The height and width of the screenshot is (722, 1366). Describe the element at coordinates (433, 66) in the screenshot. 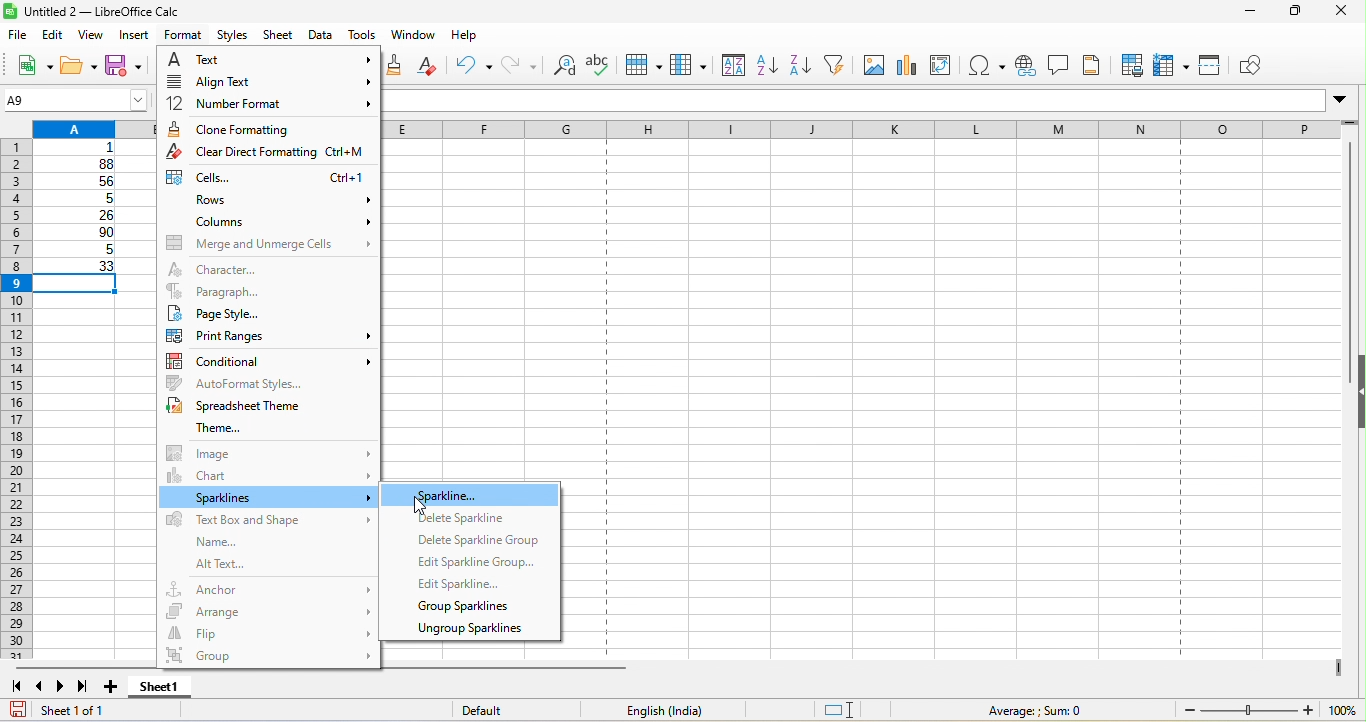

I see `clear direct formatting` at that location.